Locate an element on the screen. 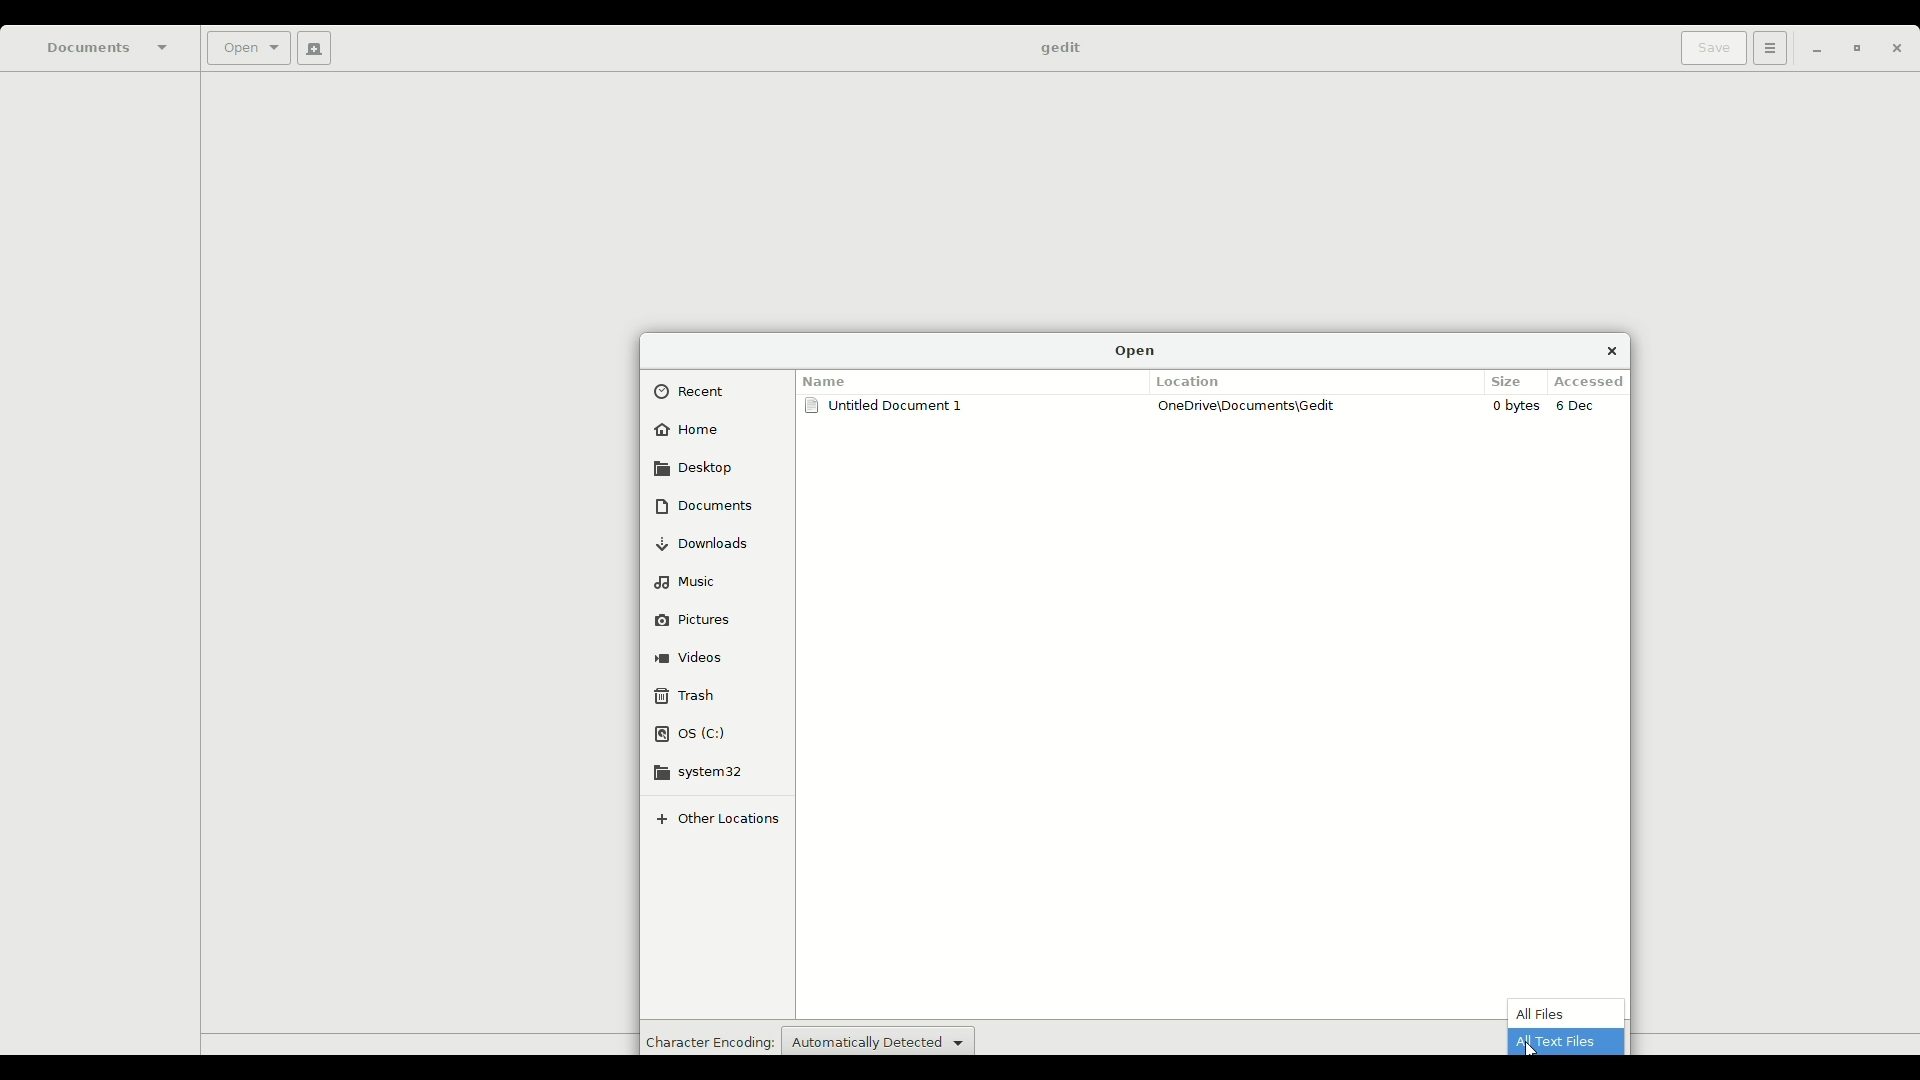  All text files is located at coordinates (1565, 1040).